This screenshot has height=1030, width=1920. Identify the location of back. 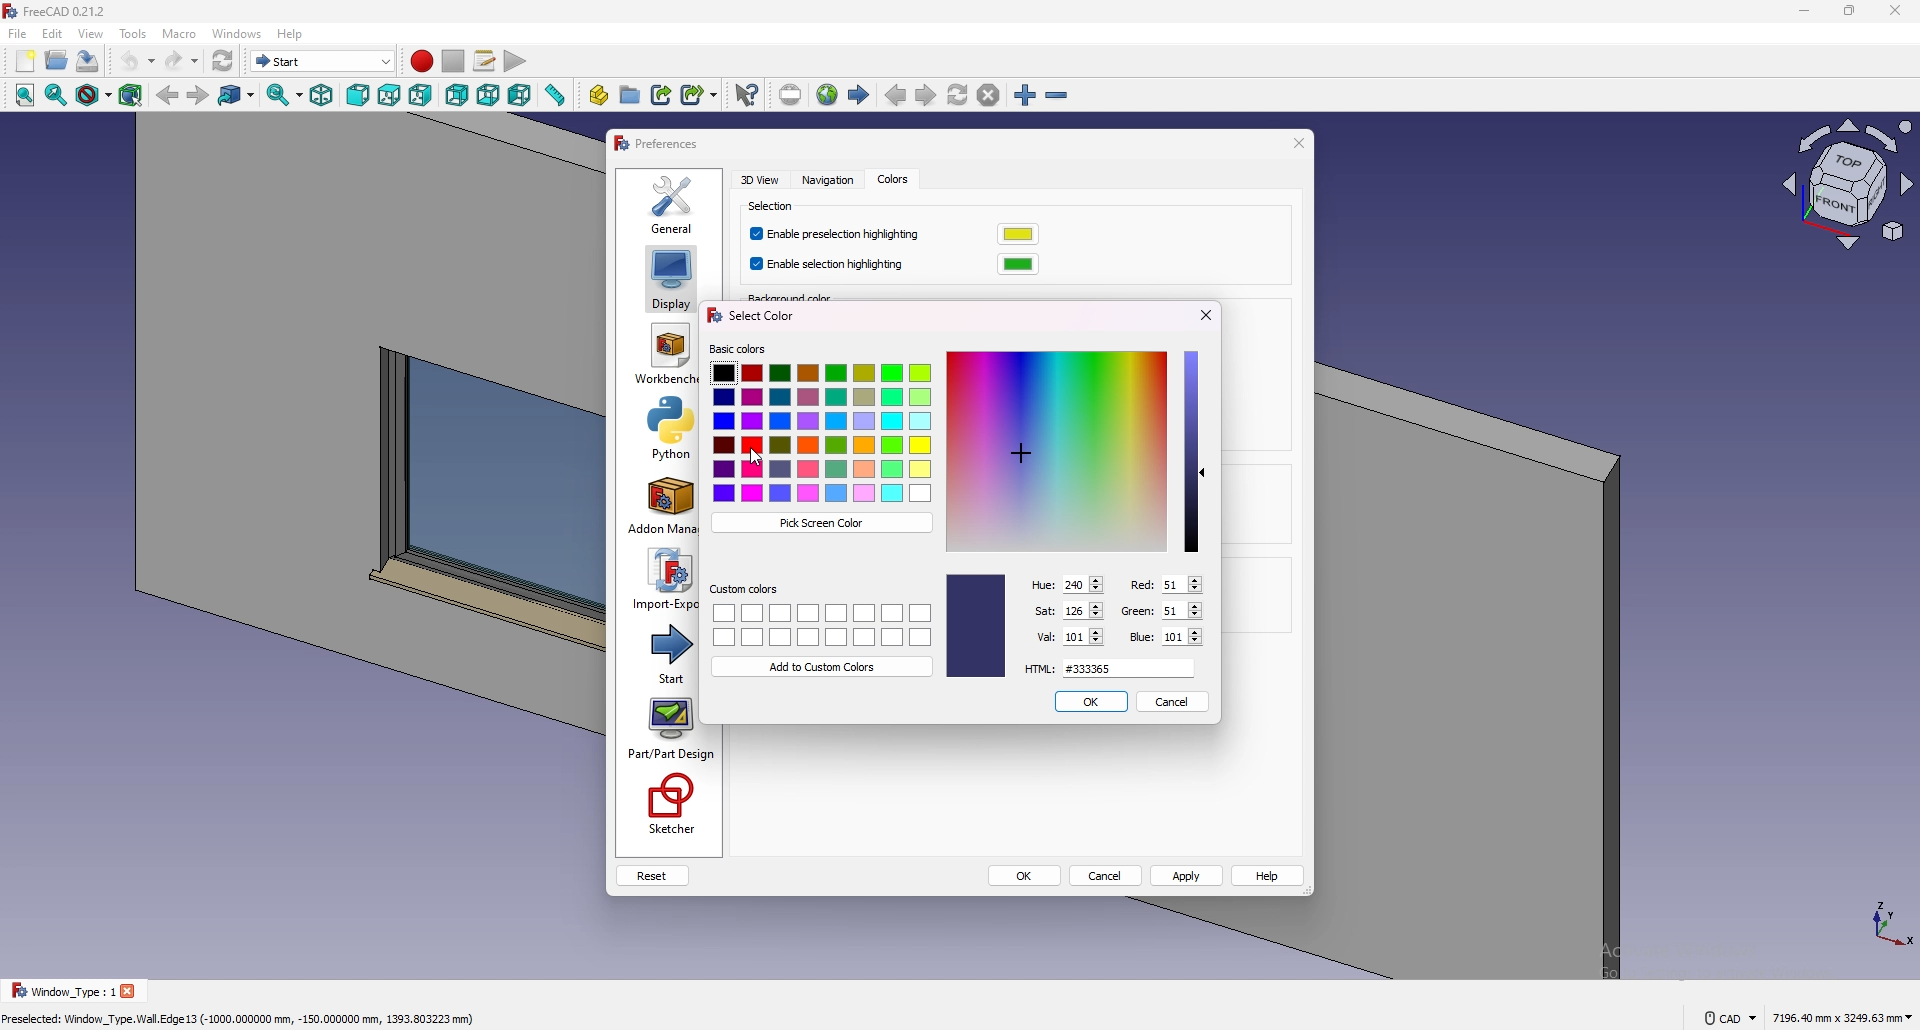
(168, 96).